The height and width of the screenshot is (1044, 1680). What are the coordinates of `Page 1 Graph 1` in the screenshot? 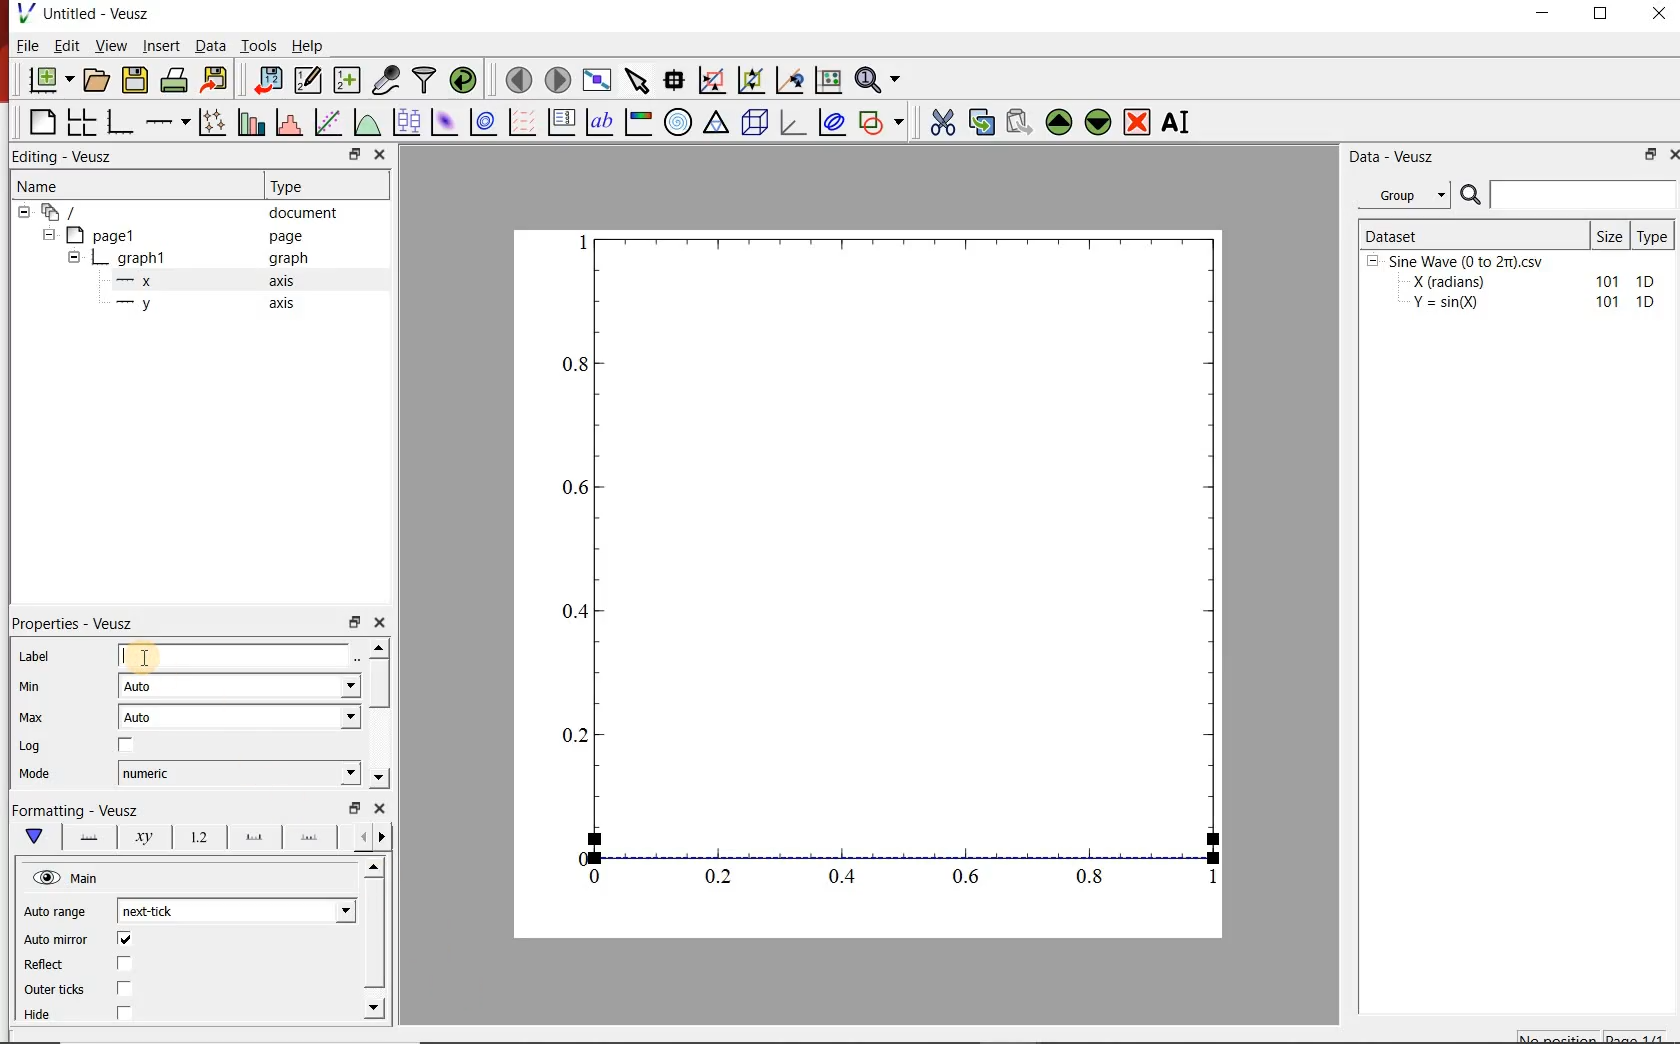 It's located at (96, 260).